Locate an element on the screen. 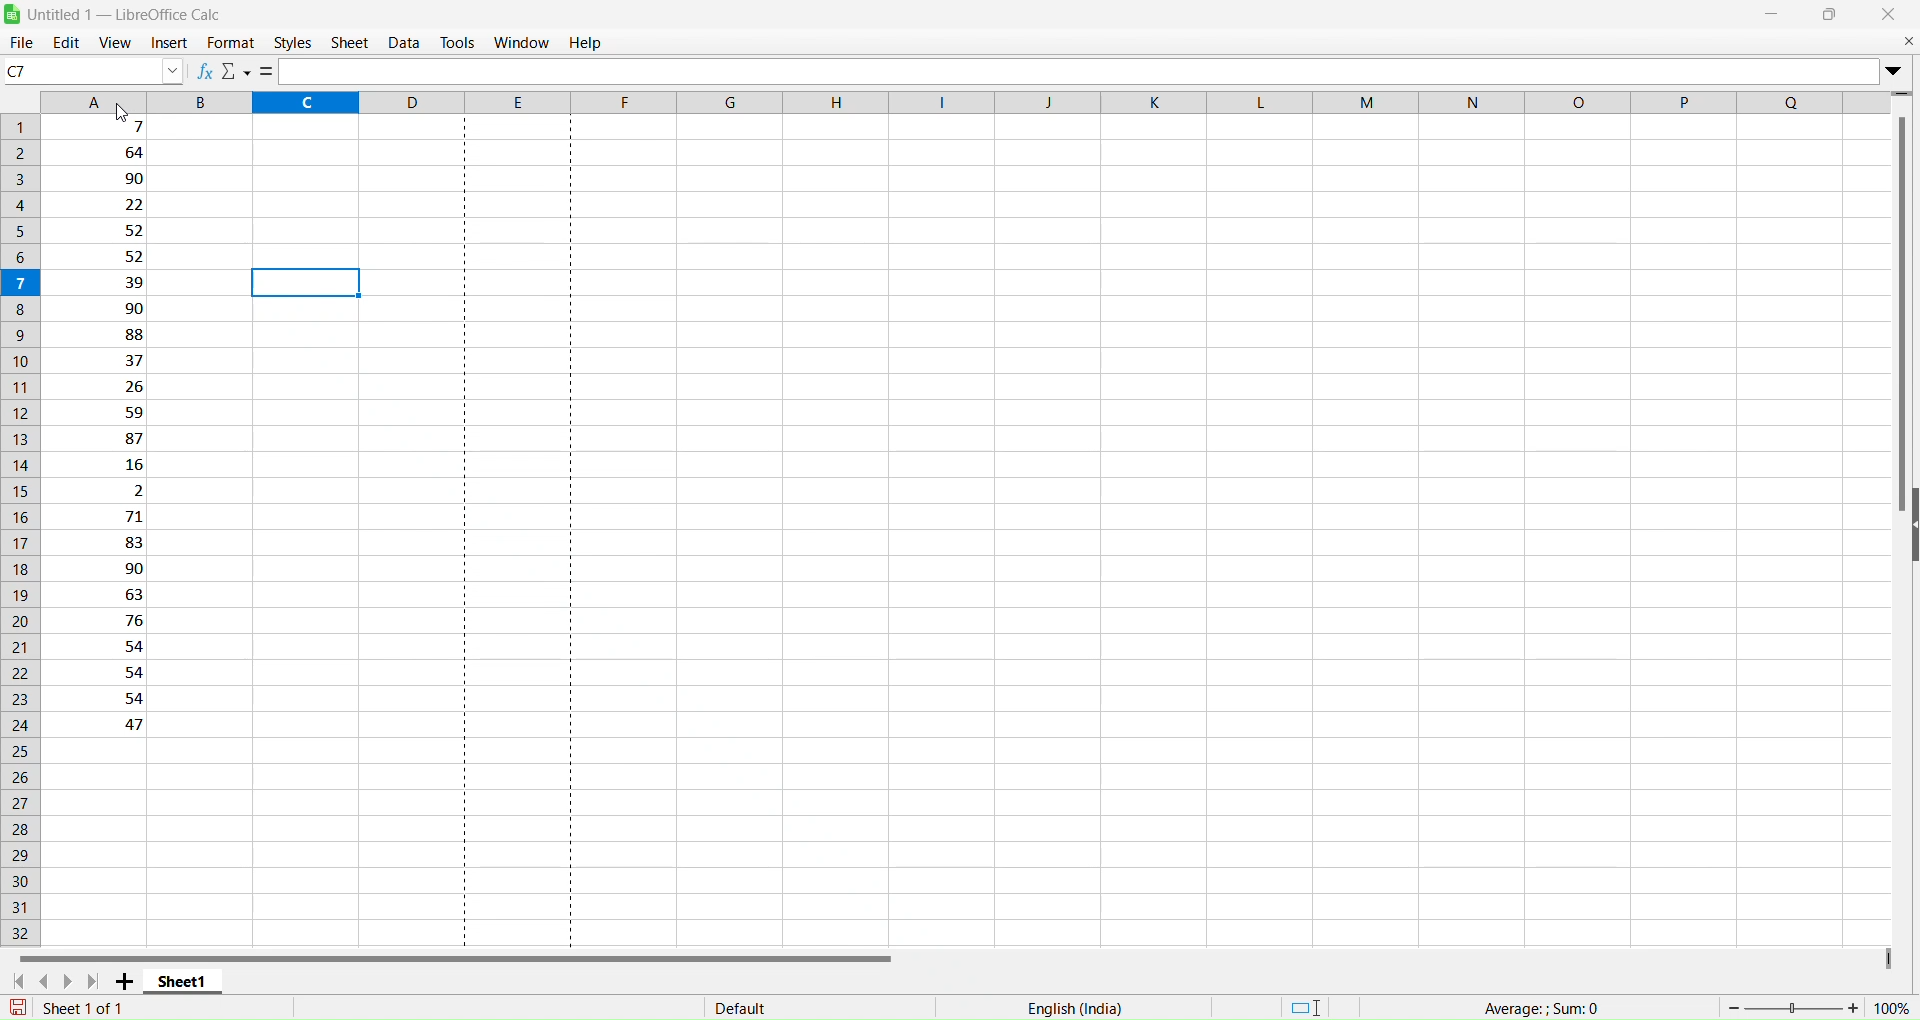  Select Function is located at coordinates (237, 72).